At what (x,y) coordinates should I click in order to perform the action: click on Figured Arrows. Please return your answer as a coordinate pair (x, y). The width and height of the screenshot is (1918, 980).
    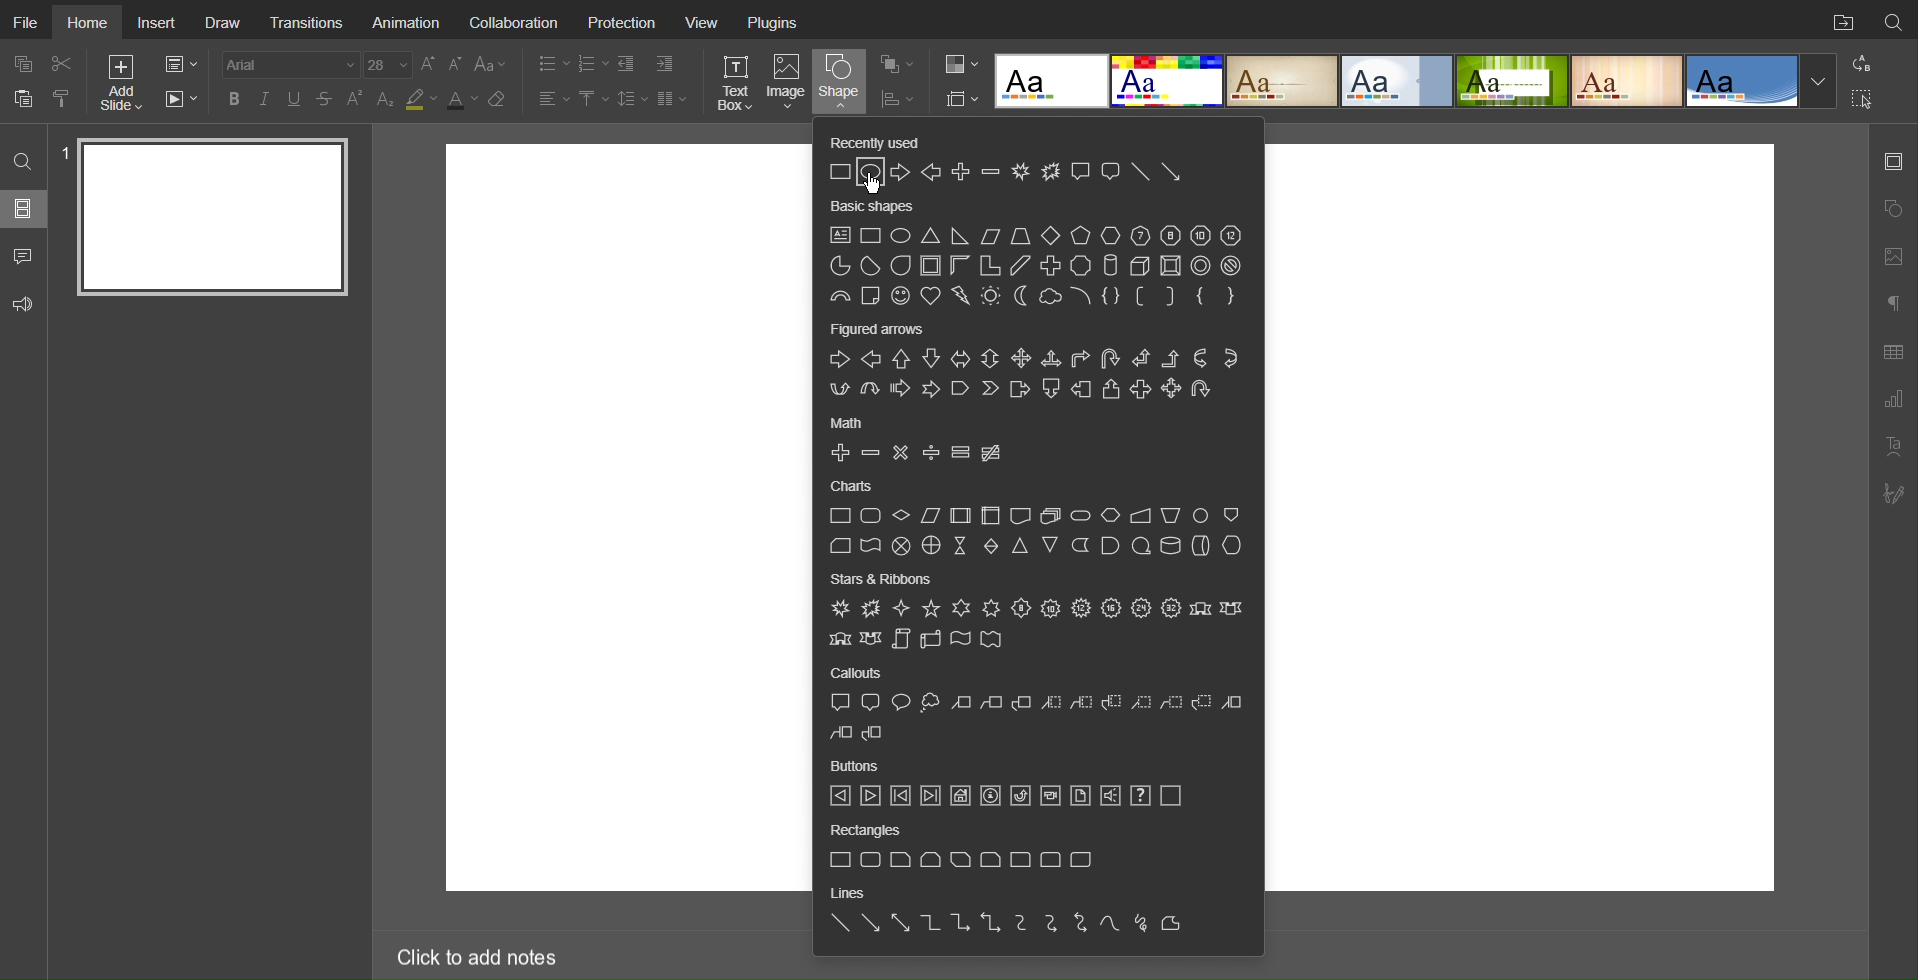
    Looking at the image, I should click on (1038, 363).